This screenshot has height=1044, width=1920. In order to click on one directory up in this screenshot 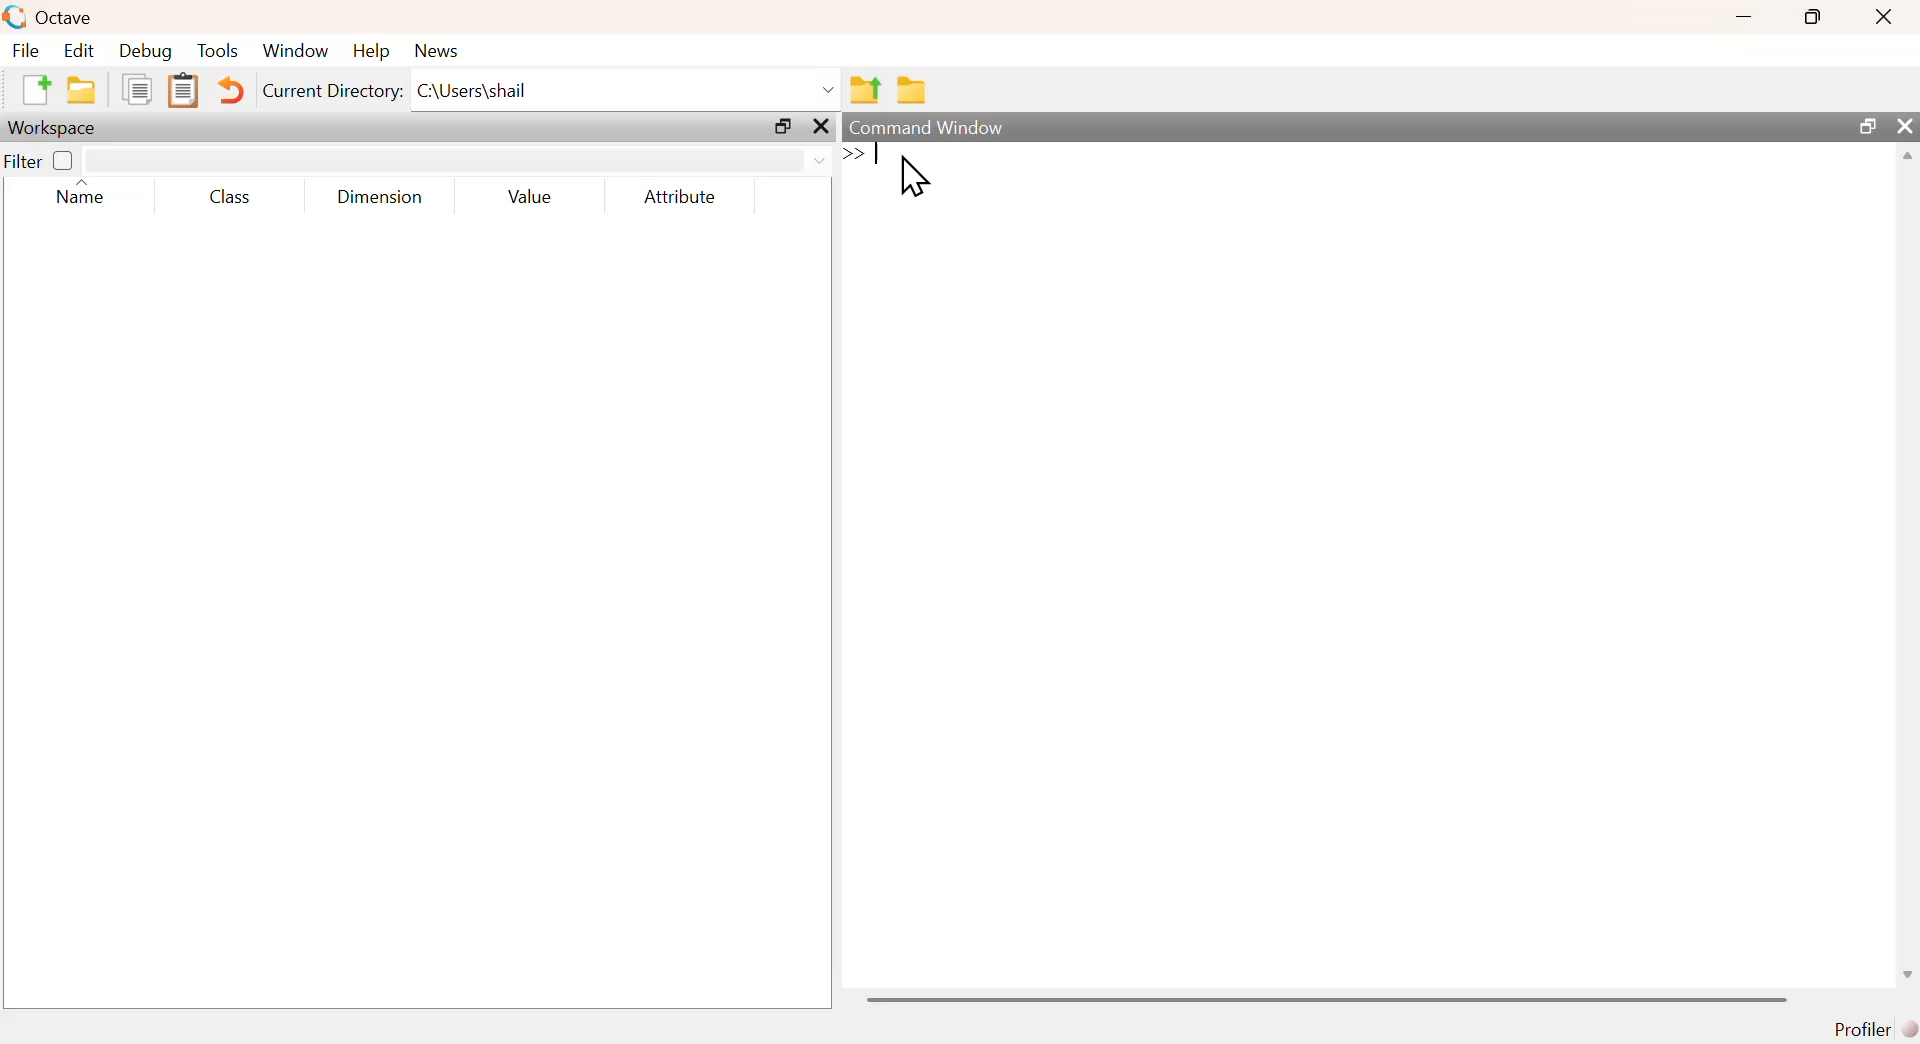, I will do `click(865, 90)`.